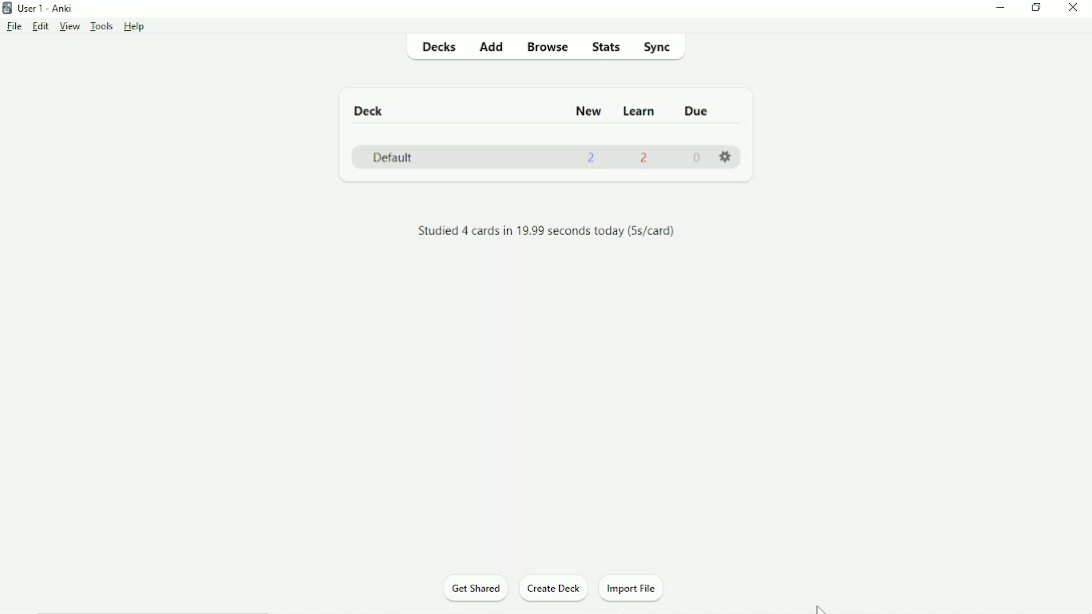 Image resolution: width=1092 pixels, height=614 pixels. Describe the element at coordinates (590, 112) in the screenshot. I see `New` at that location.